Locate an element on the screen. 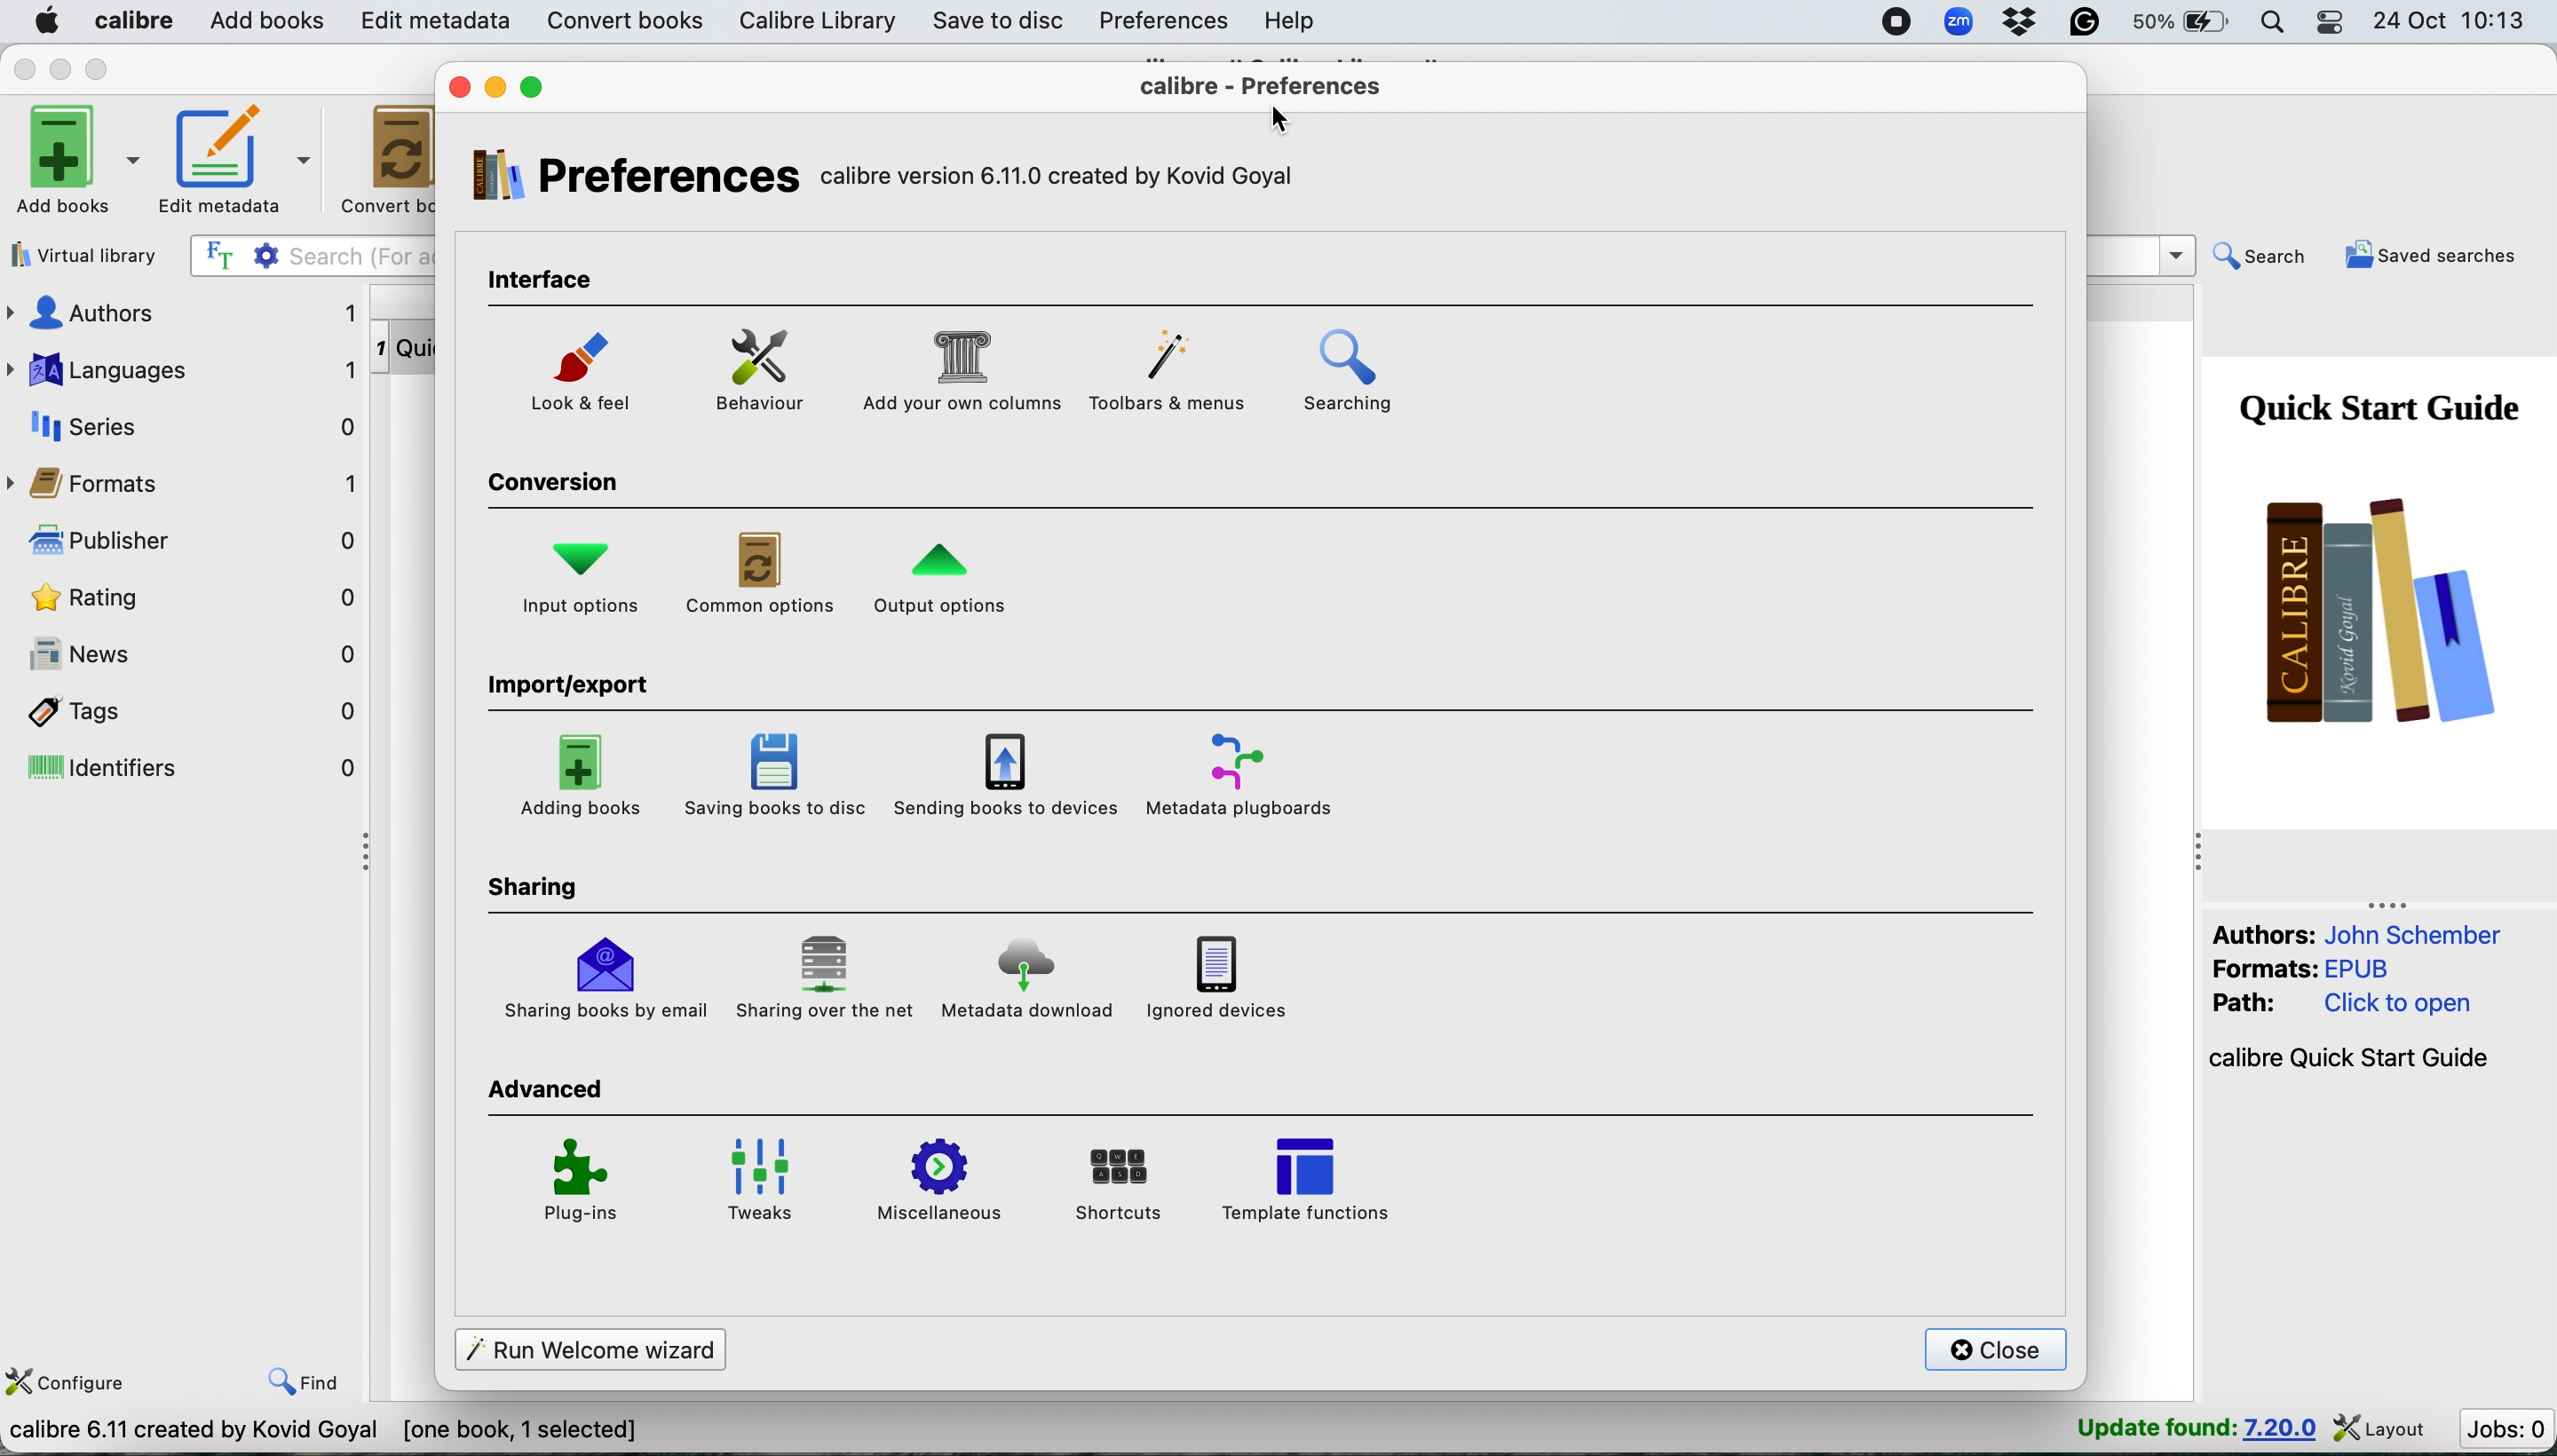 The image size is (2557, 1456). close is located at coordinates (1999, 1348).